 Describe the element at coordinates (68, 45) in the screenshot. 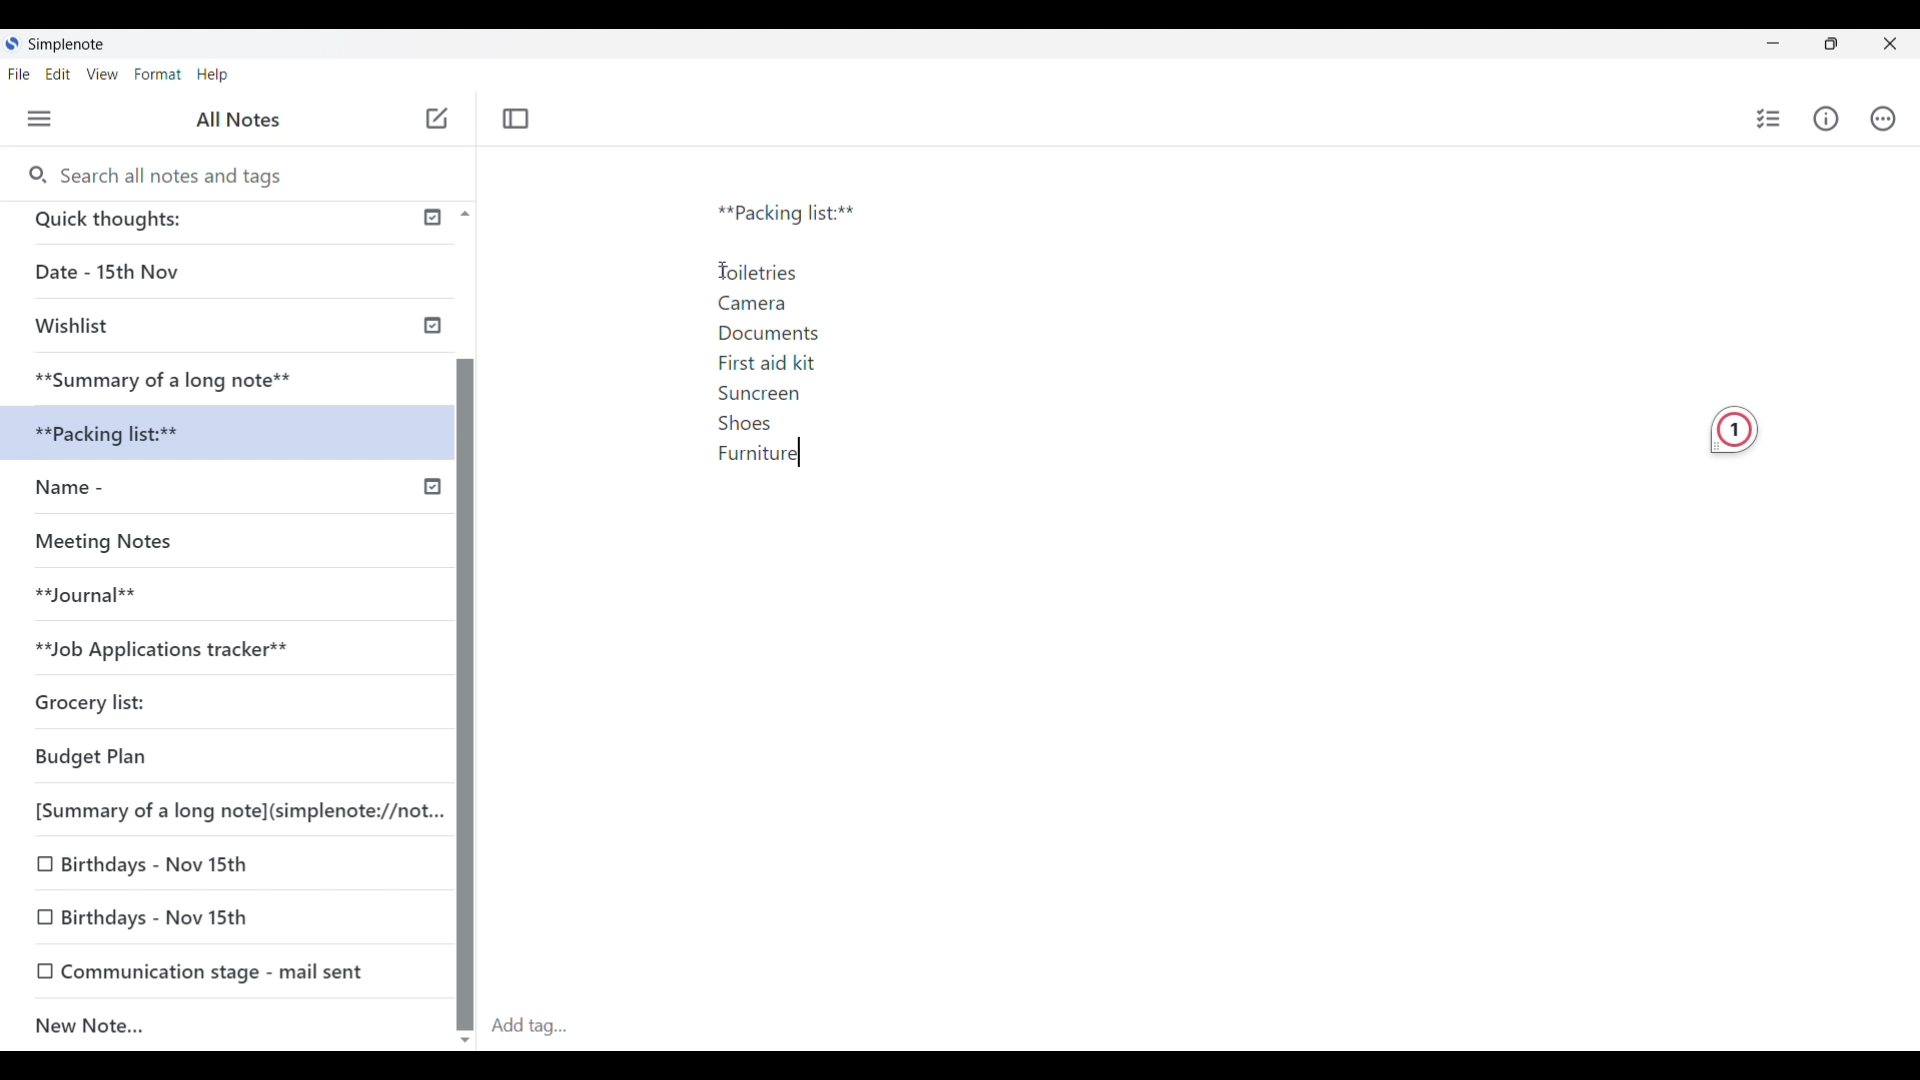

I see `Software name` at that location.